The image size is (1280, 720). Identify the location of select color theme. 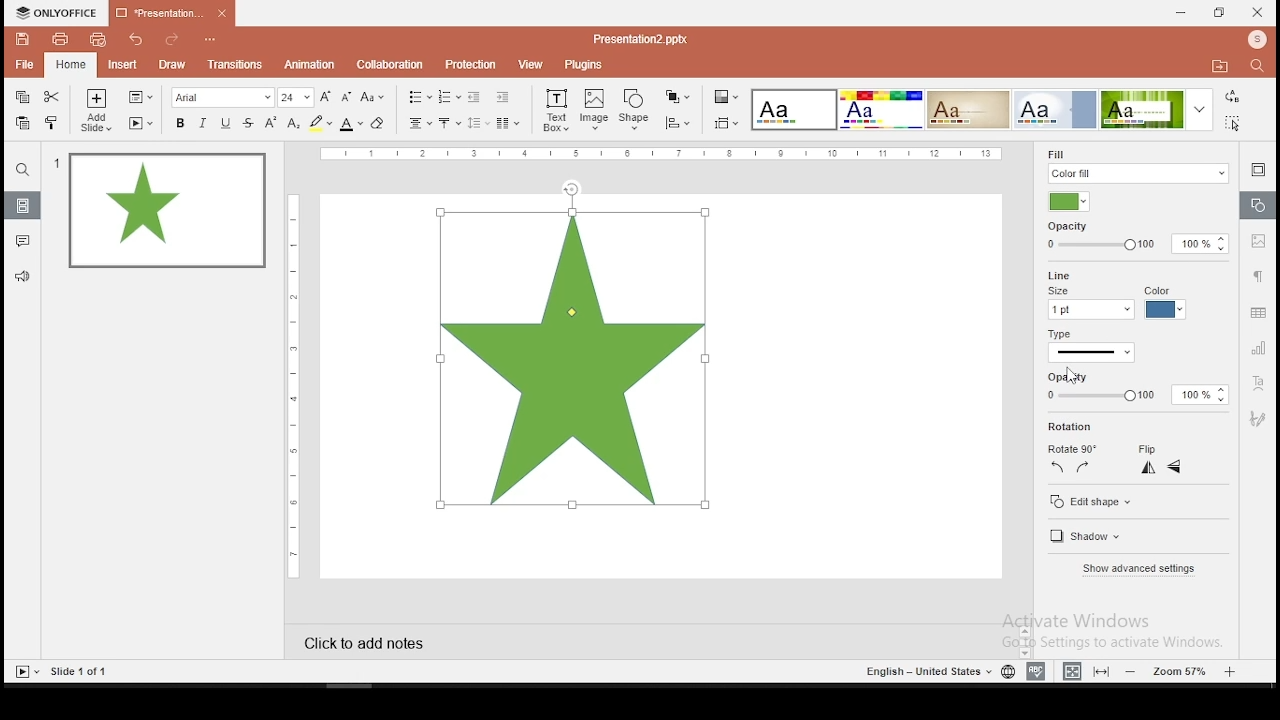
(727, 98).